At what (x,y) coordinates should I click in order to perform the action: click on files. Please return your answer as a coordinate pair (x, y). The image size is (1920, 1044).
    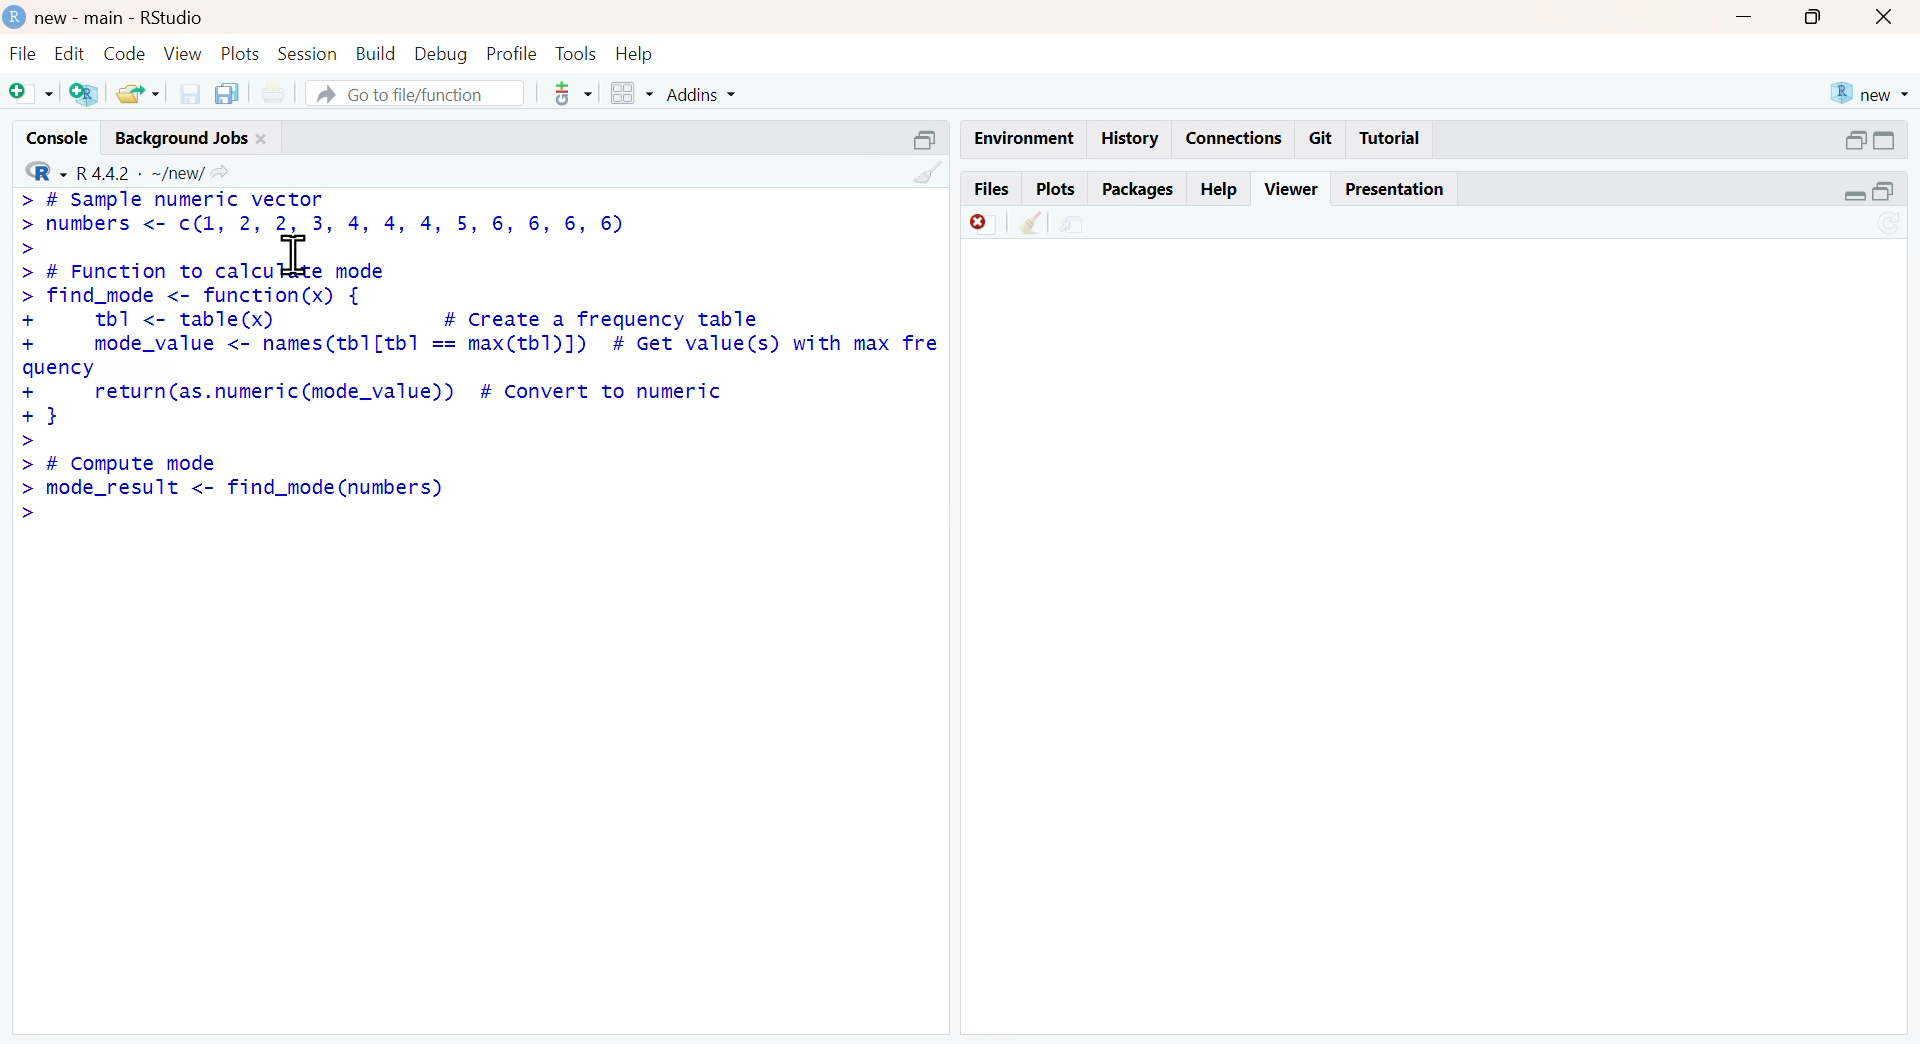
    Looking at the image, I should click on (993, 187).